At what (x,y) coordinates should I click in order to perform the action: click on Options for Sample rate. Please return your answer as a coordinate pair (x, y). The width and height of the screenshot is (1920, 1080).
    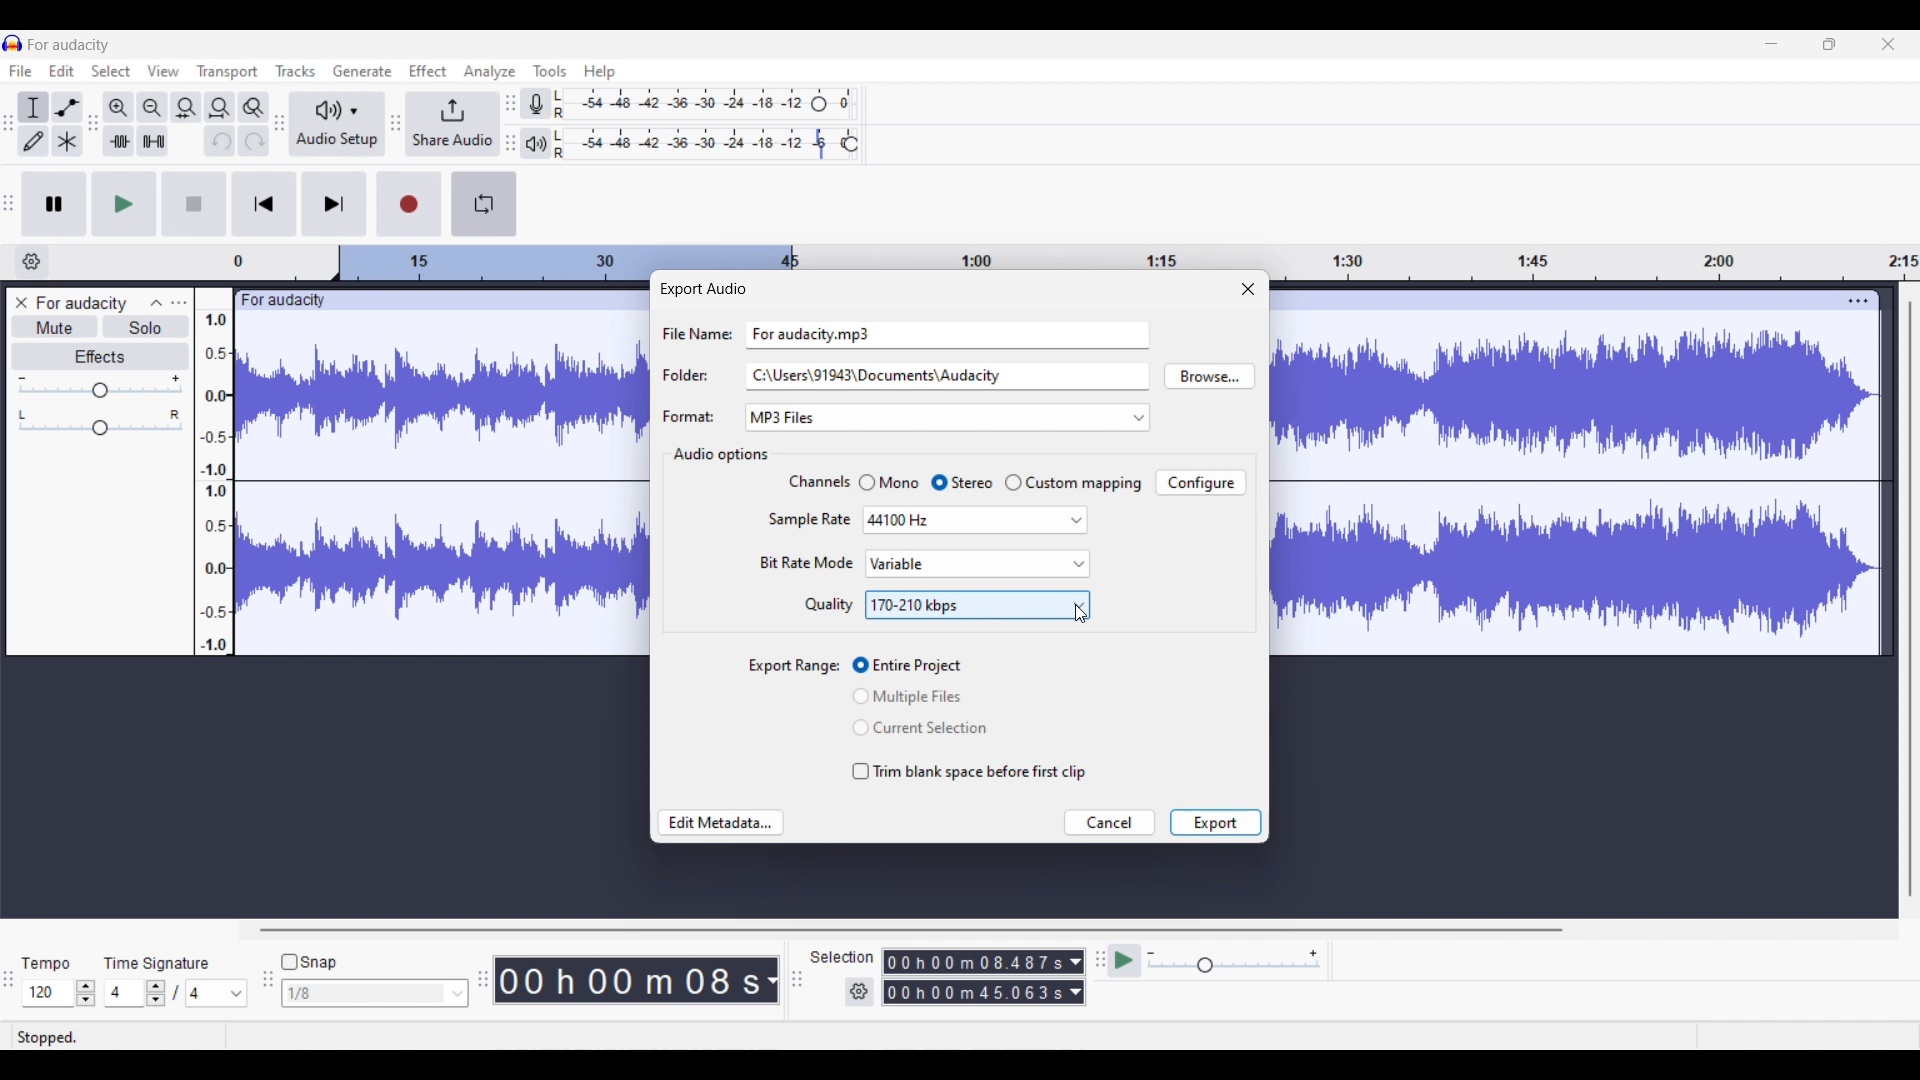
    Looking at the image, I should click on (975, 521).